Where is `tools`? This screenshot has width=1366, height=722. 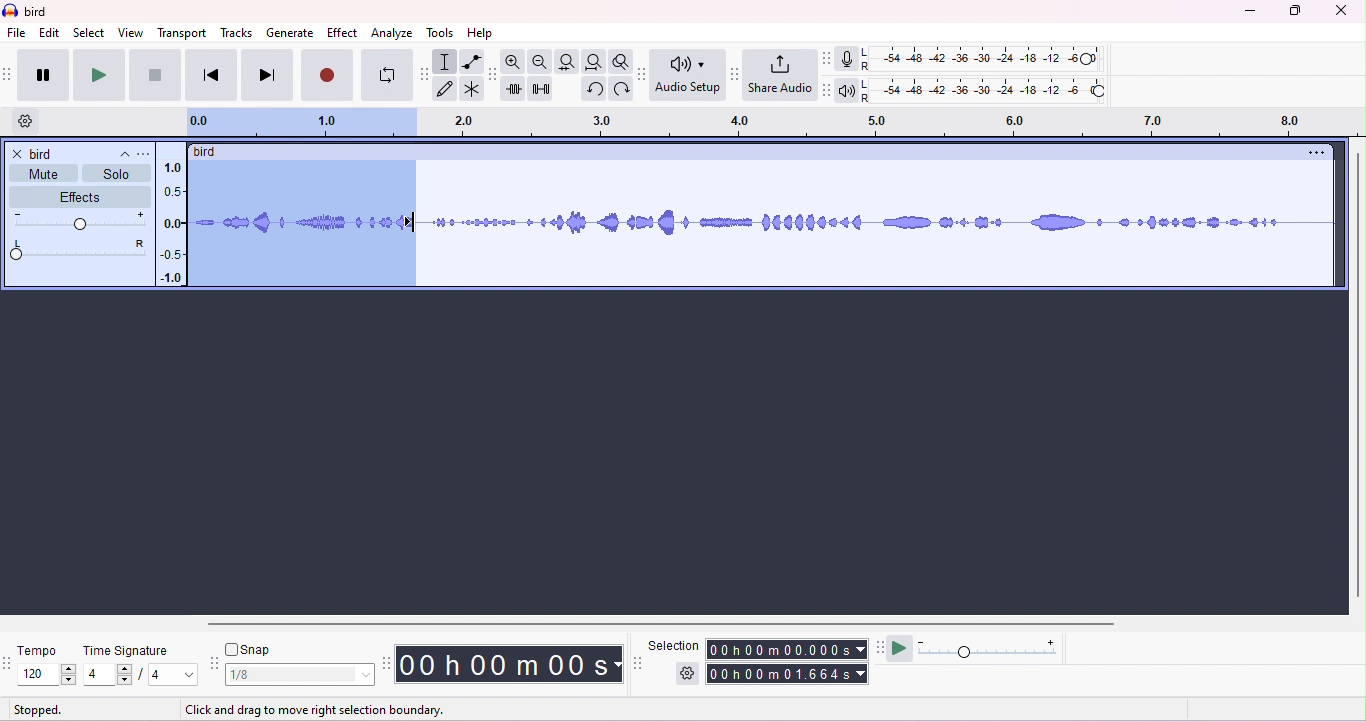
tools is located at coordinates (439, 33).